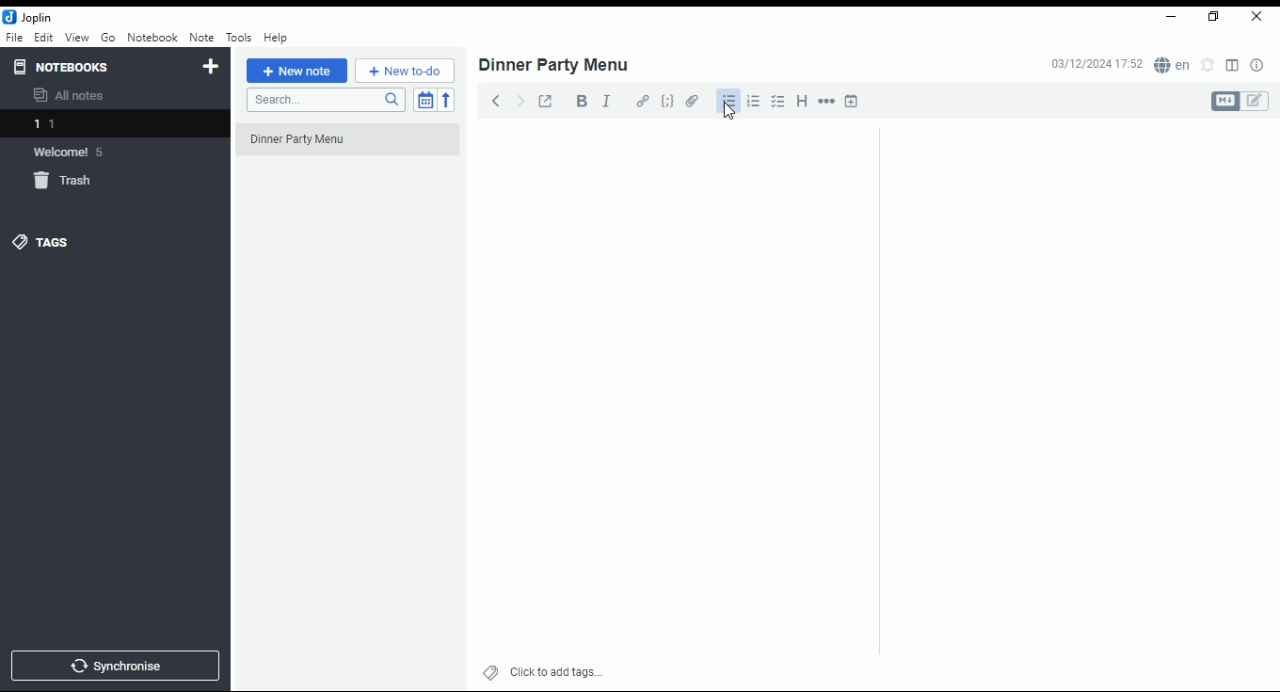 The height and width of the screenshot is (692, 1280). Describe the element at coordinates (74, 96) in the screenshot. I see `all notes` at that location.